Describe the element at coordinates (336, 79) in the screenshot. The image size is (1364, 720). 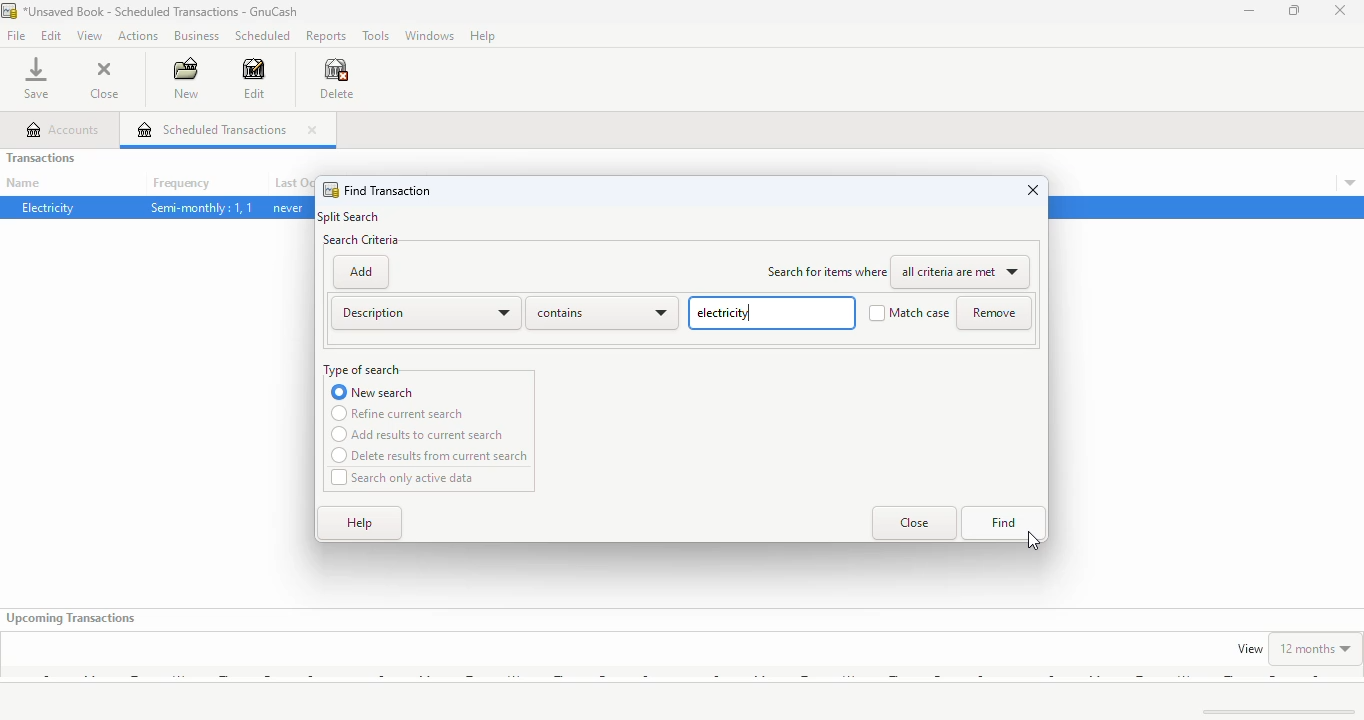
I see `delete` at that location.